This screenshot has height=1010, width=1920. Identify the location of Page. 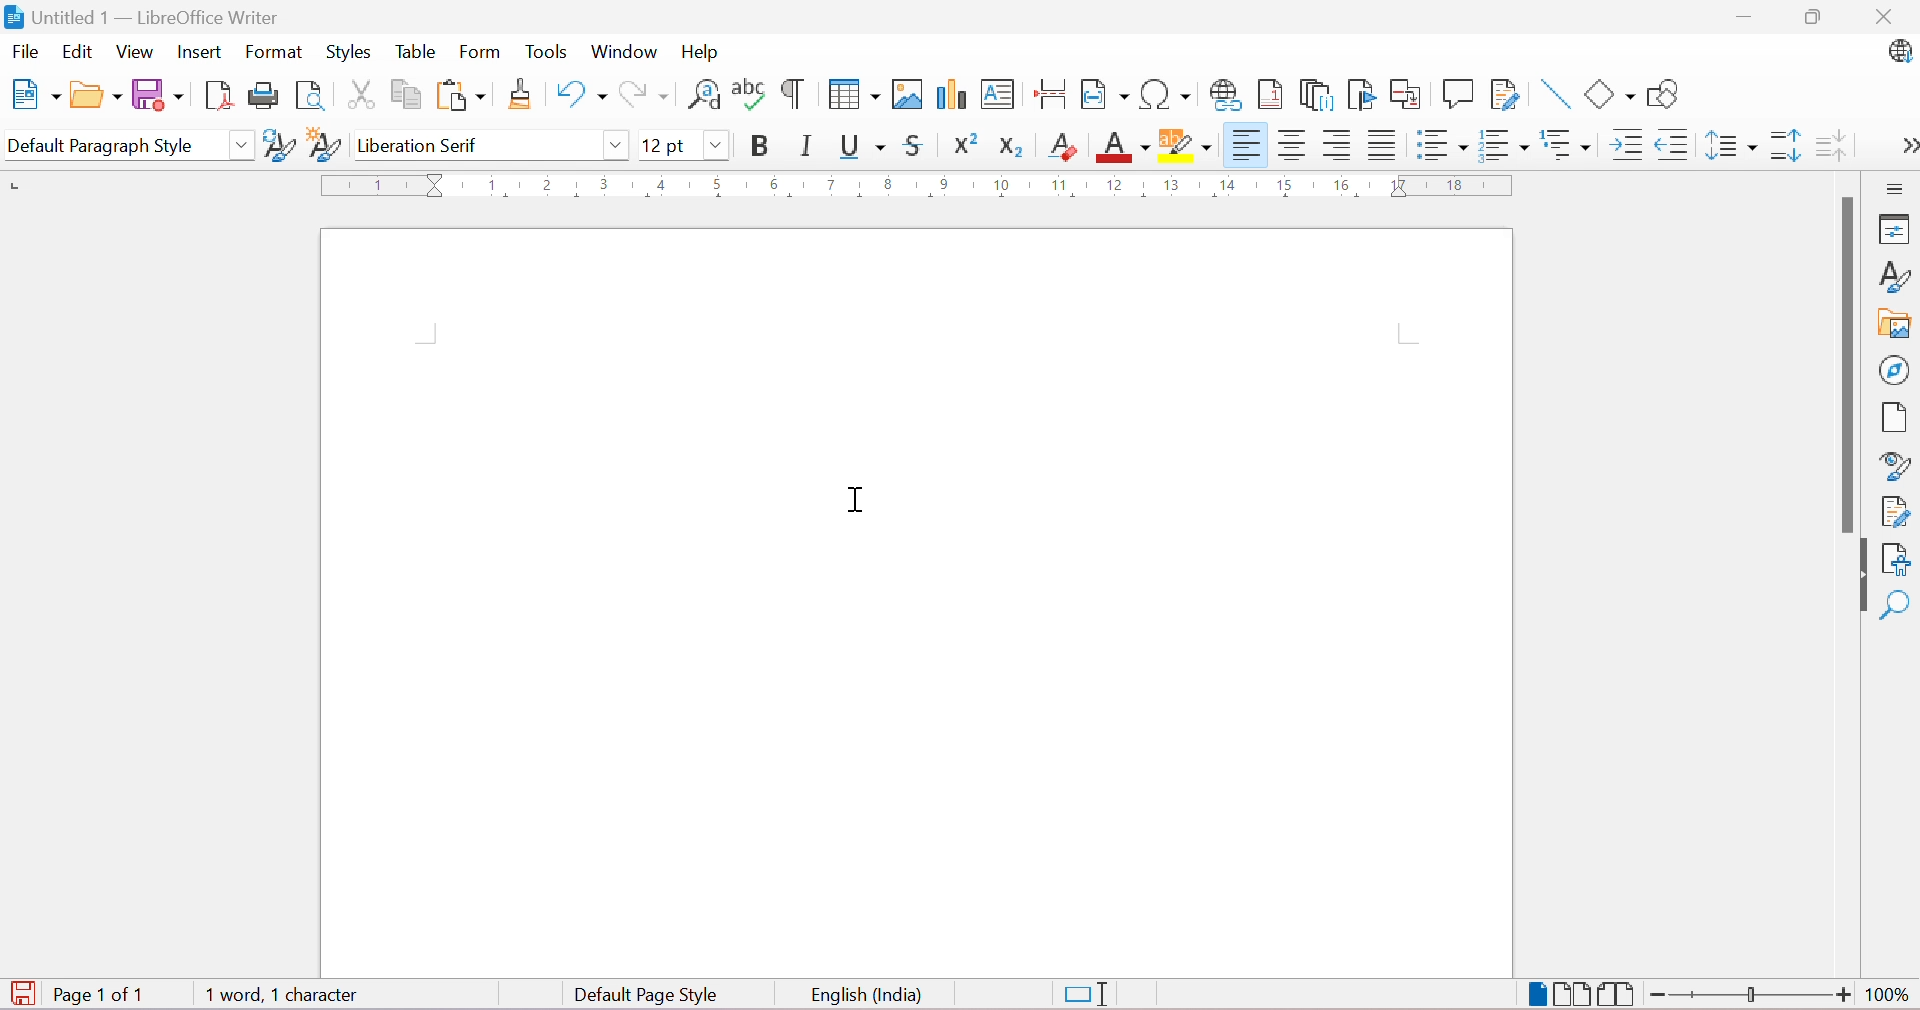
(1889, 417).